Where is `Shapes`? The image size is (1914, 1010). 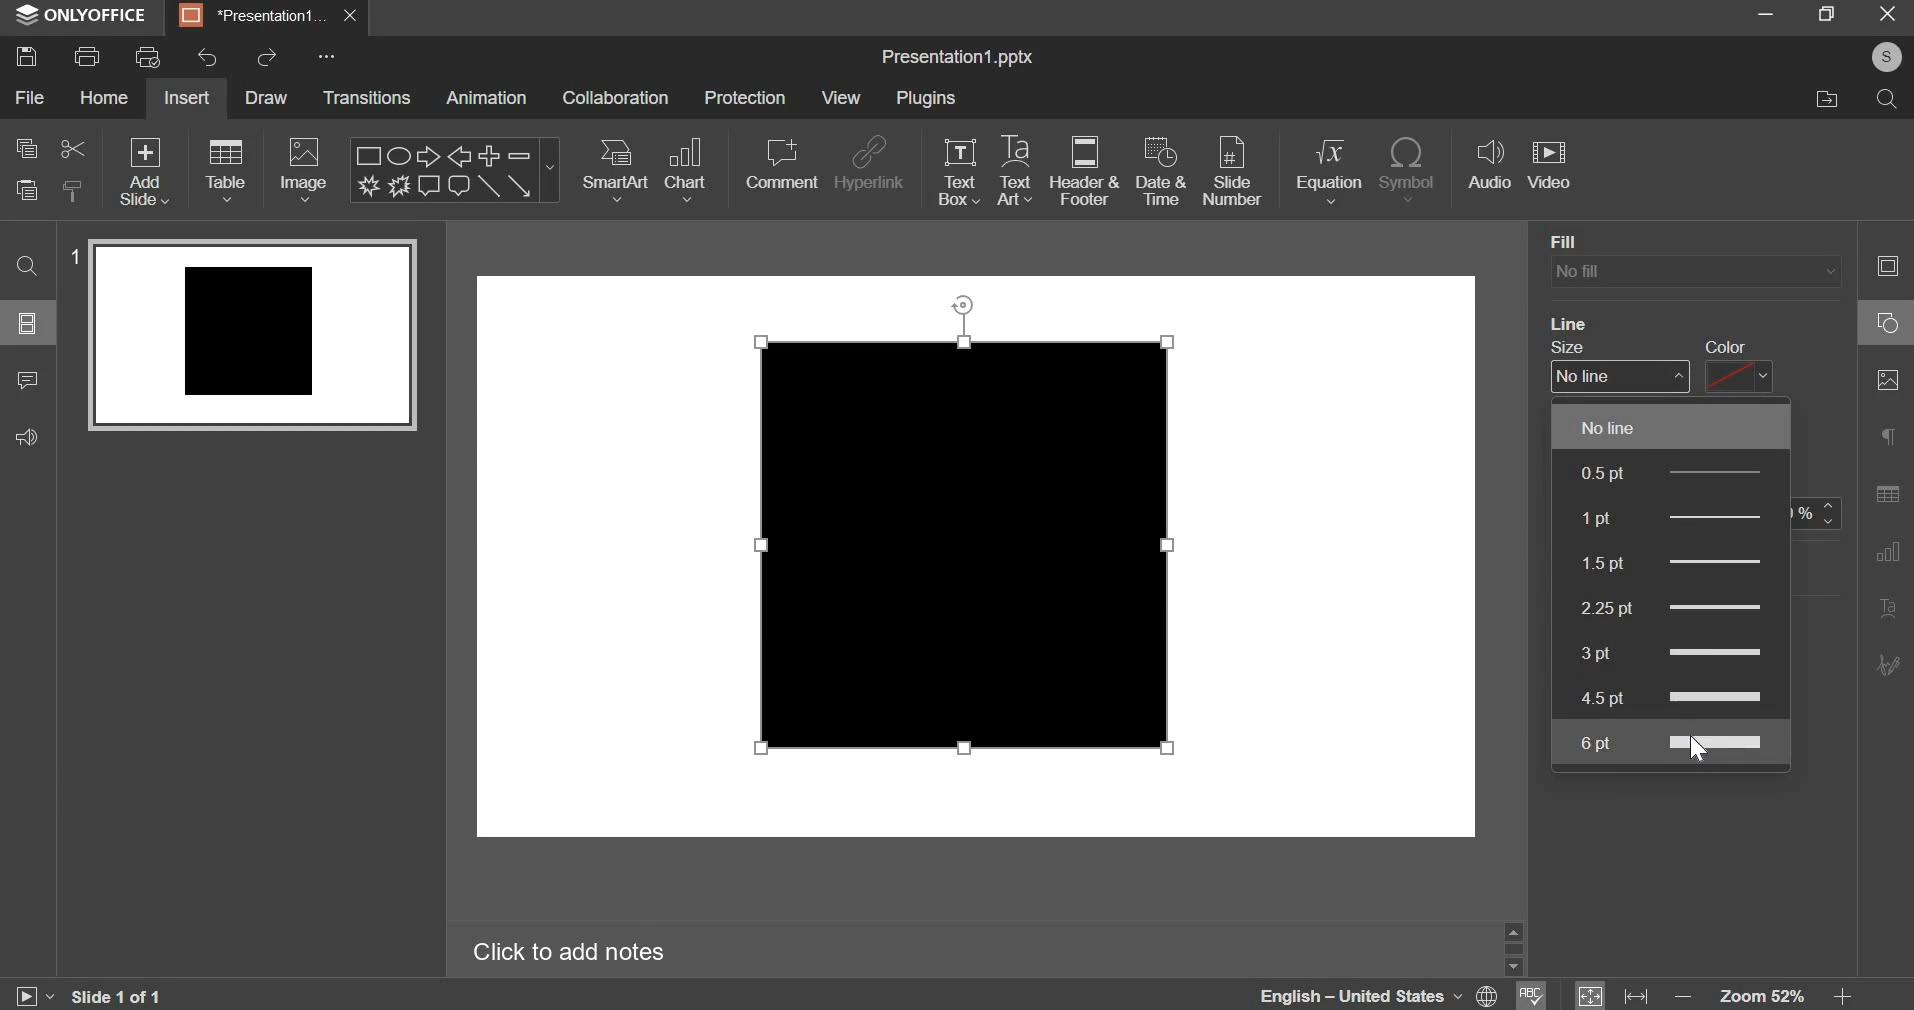 Shapes is located at coordinates (1886, 265).